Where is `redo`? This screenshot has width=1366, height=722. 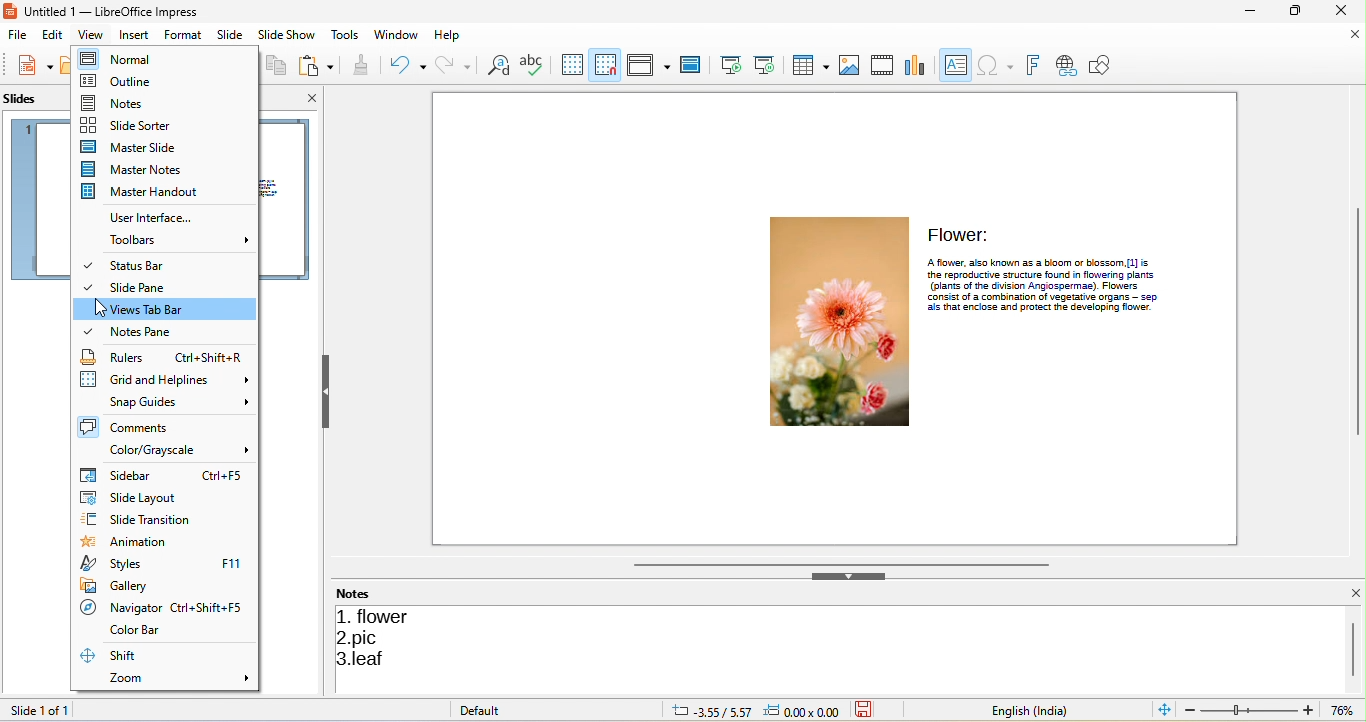
redo is located at coordinates (456, 64).